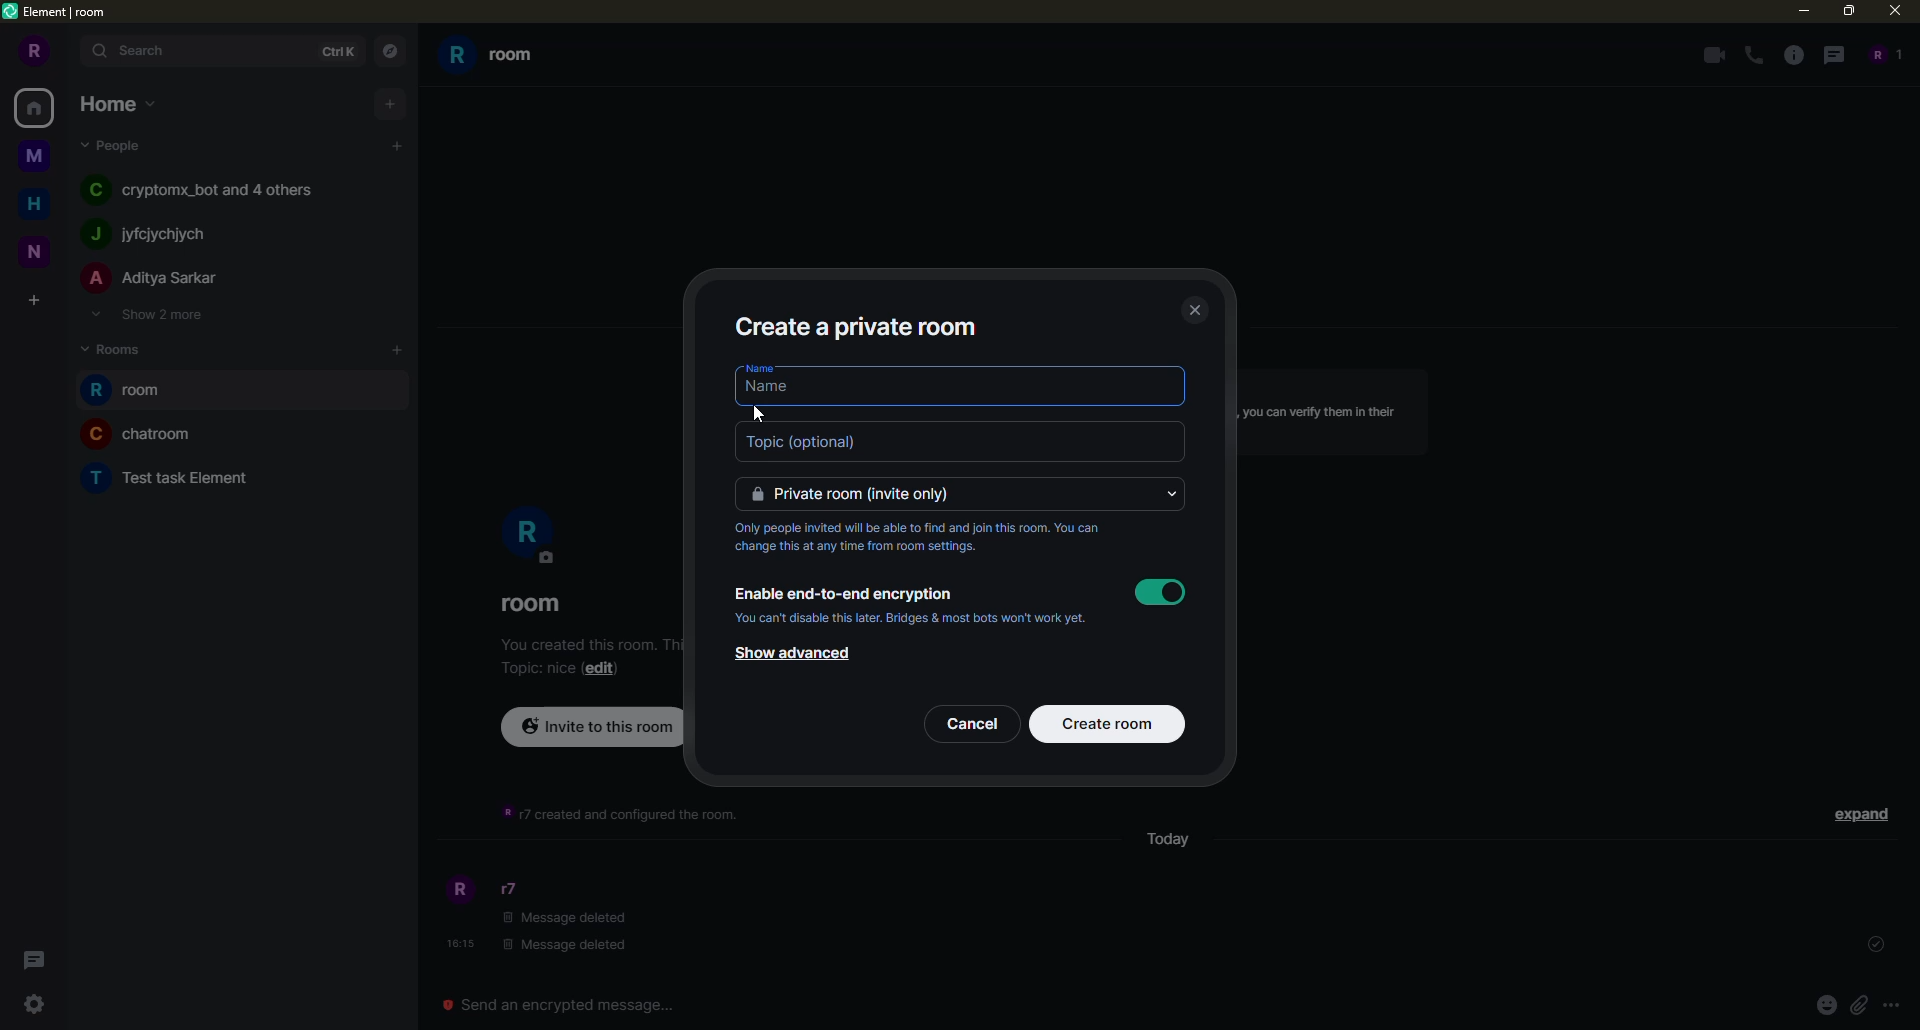 This screenshot has width=1920, height=1030. Describe the element at coordinates (925, 538) in the screenshot. I see `info` at that location.